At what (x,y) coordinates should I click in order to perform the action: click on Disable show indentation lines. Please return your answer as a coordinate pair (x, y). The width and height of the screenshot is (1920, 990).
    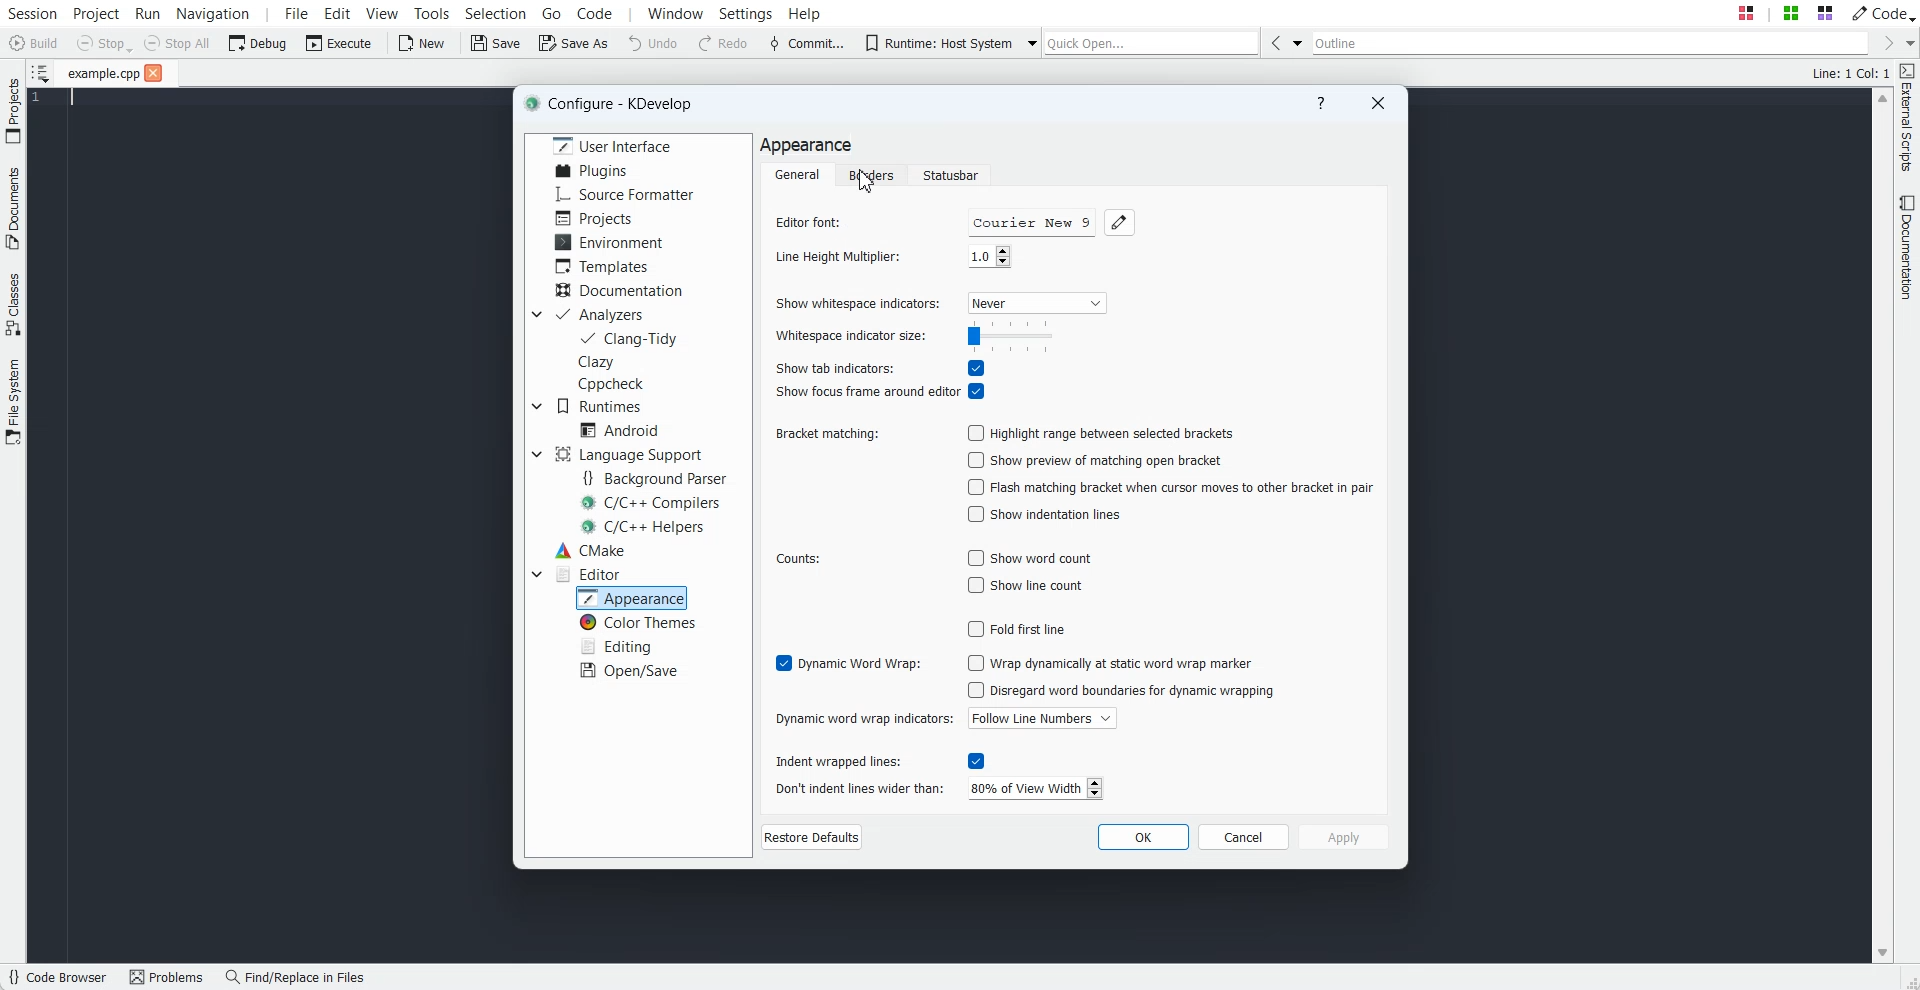
    Looking at the image, I should click on (1049, 514).